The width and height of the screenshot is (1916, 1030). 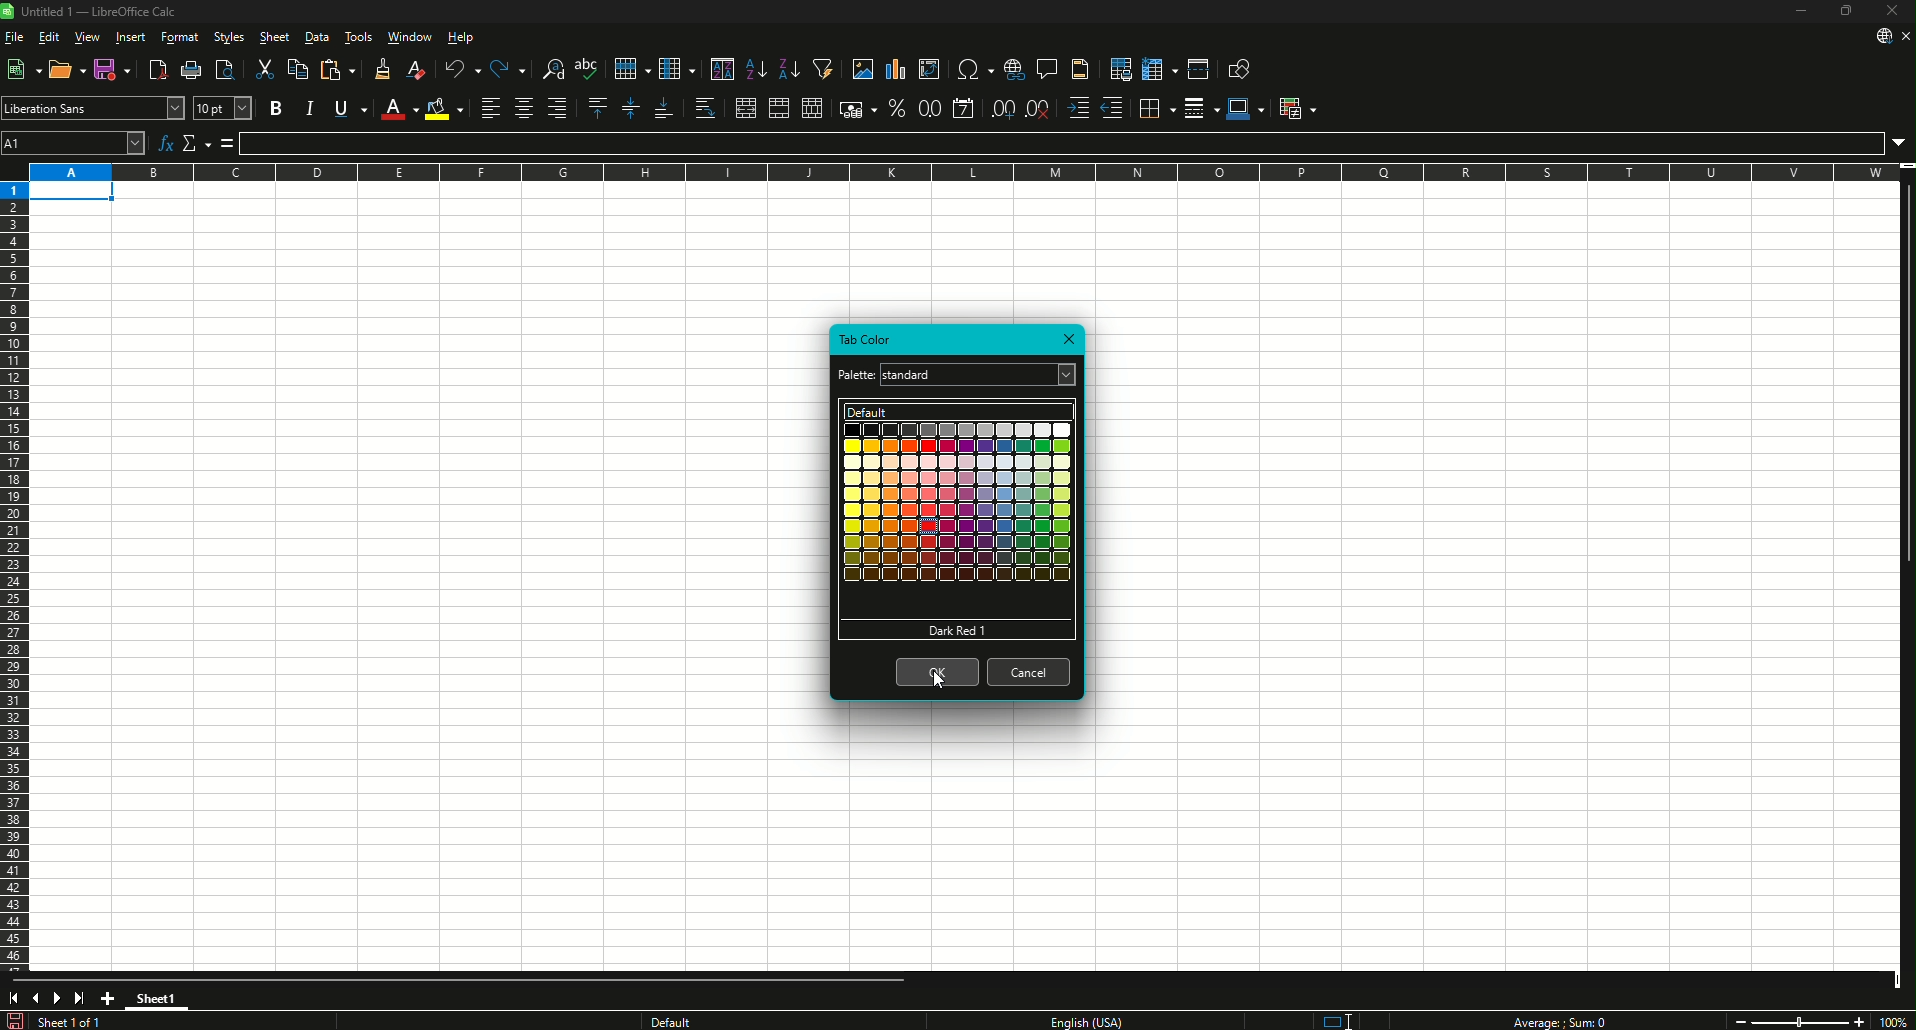 I want to click on Freeze Rows and Columns, so click(x=1159, y=68).